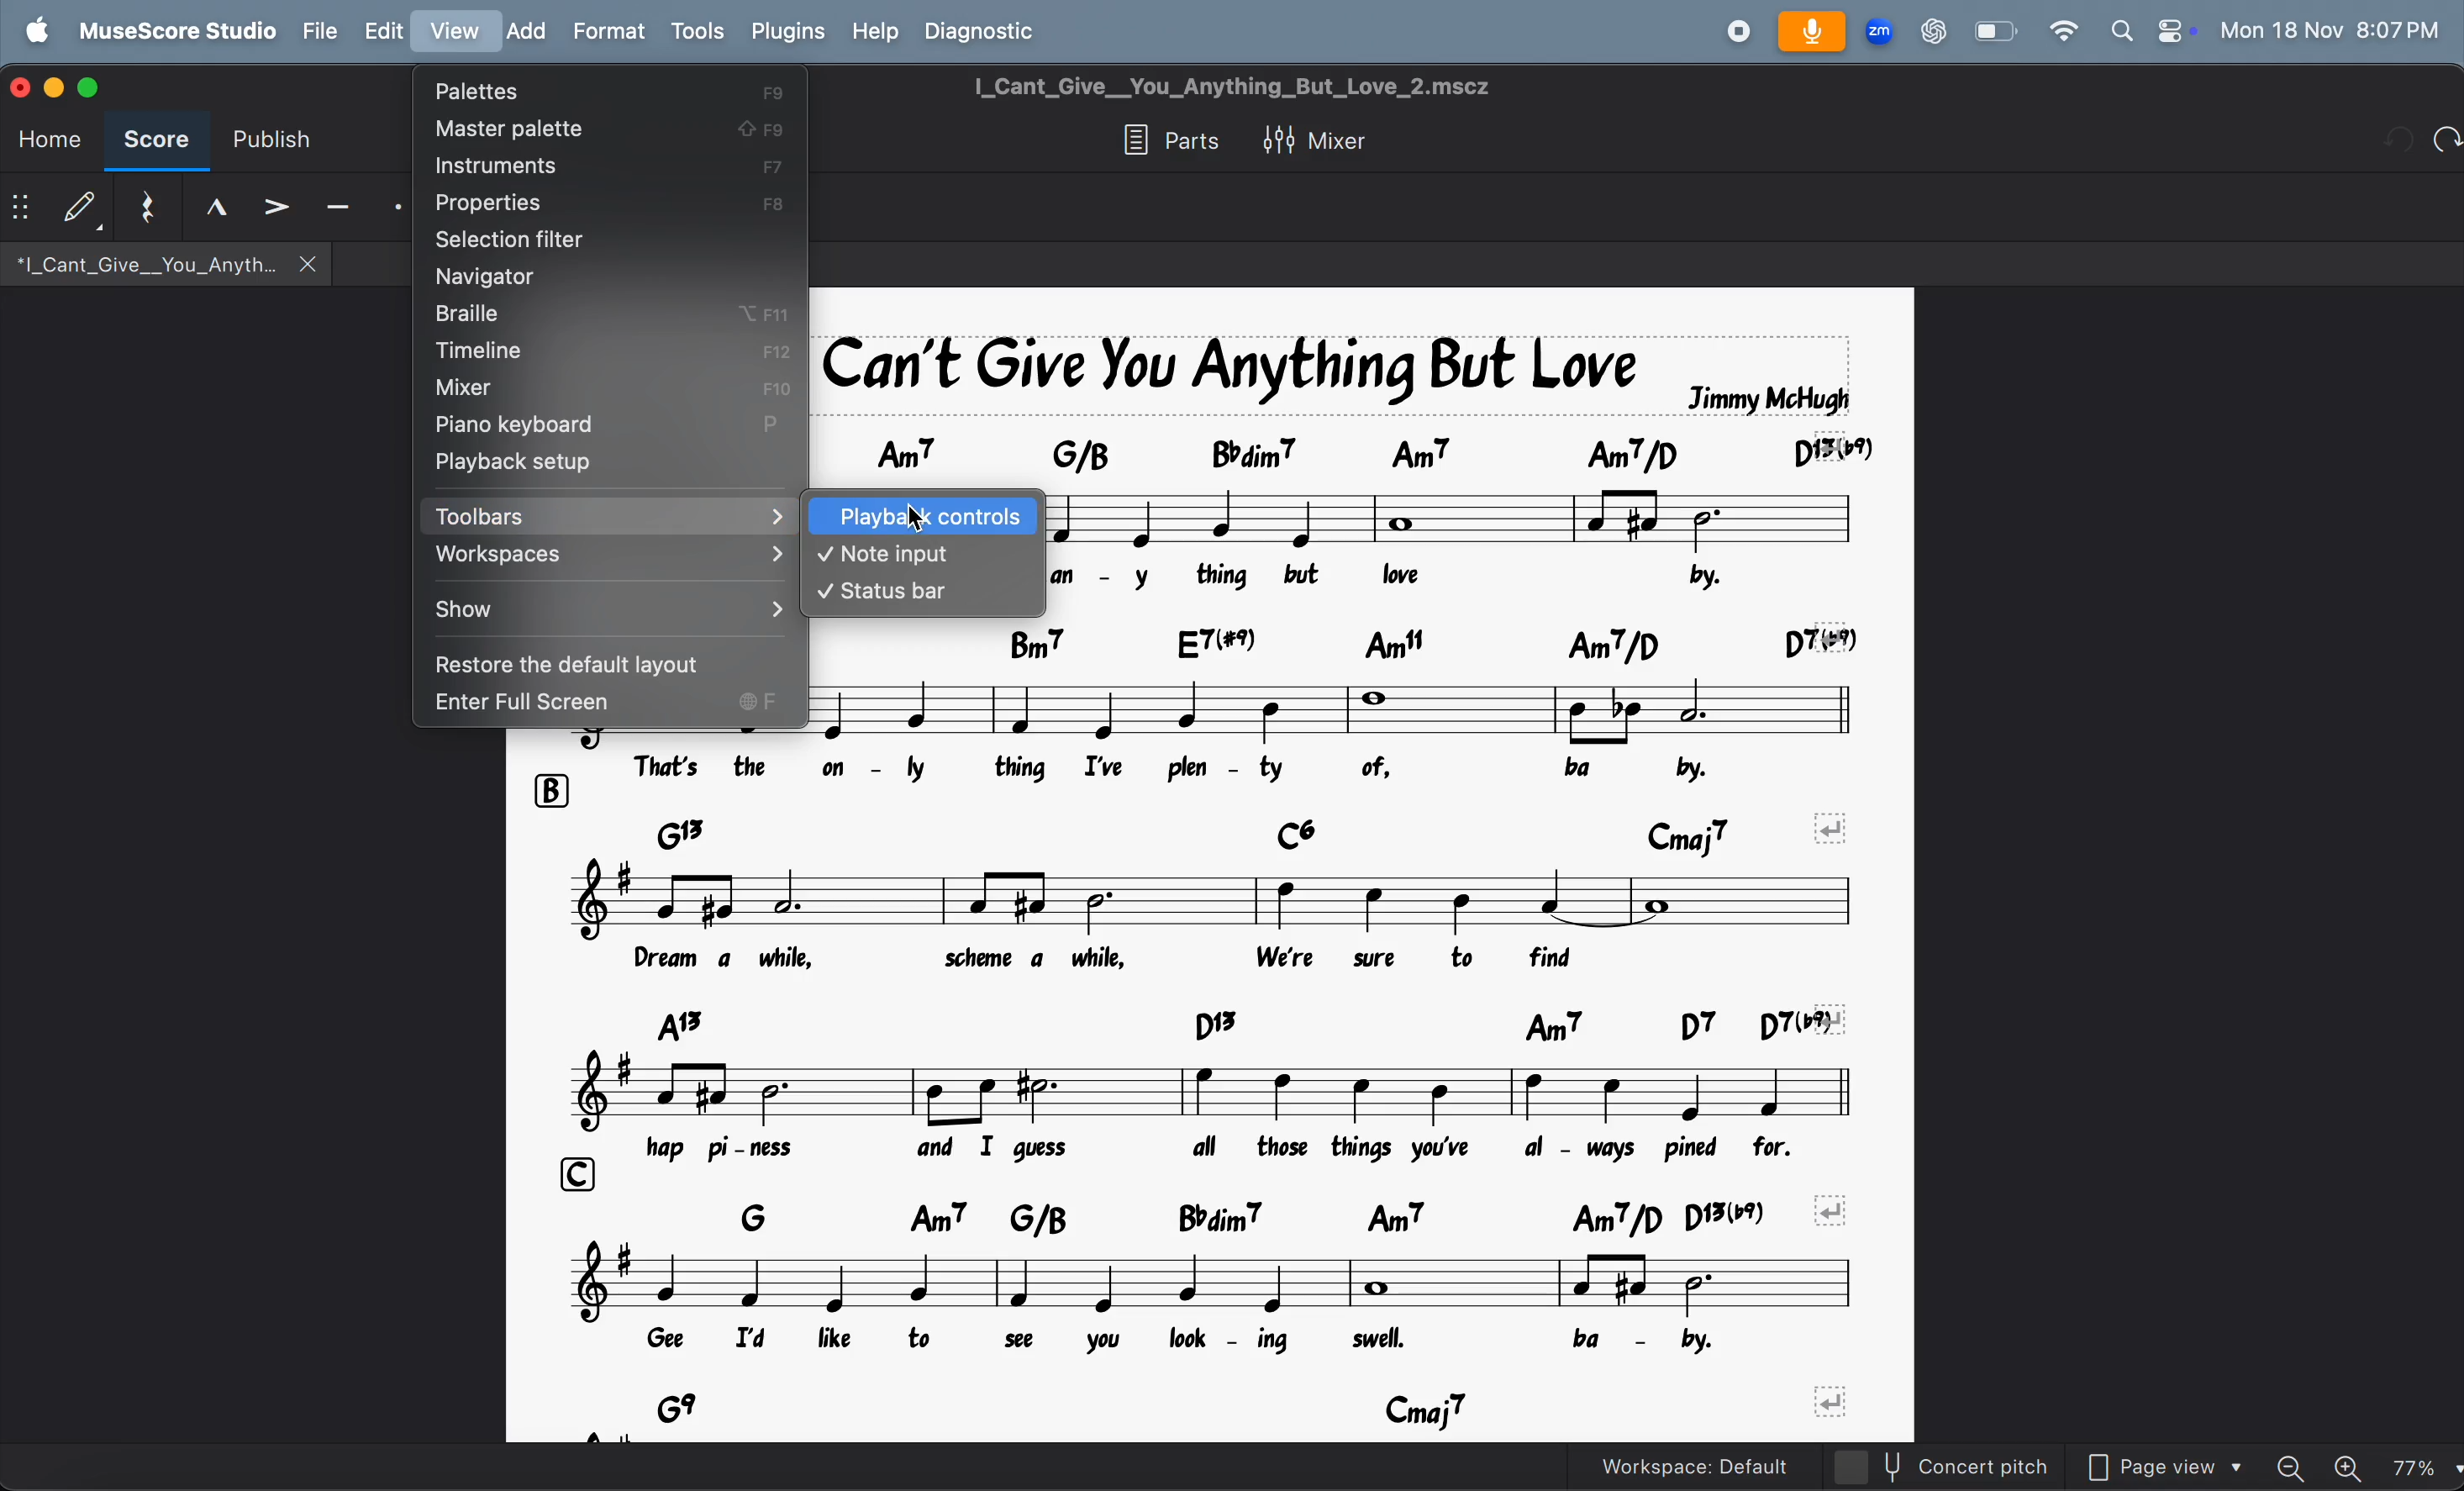  I want to click on mixer, so click(1317, 142).